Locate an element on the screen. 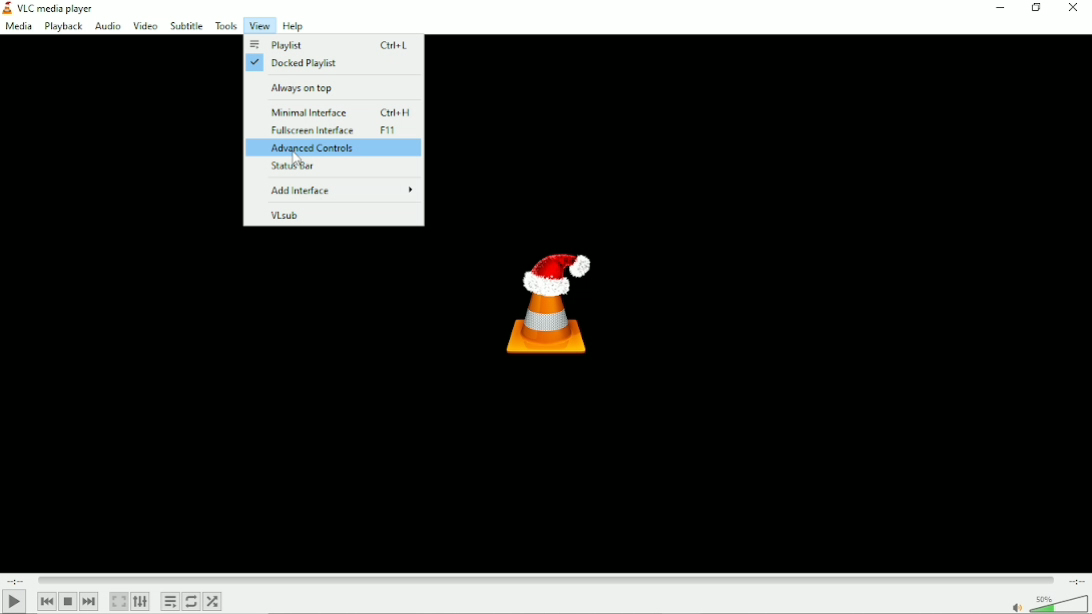 The height and width of the screenshot is (614, 1092). View is located at coordinates (257, 26).